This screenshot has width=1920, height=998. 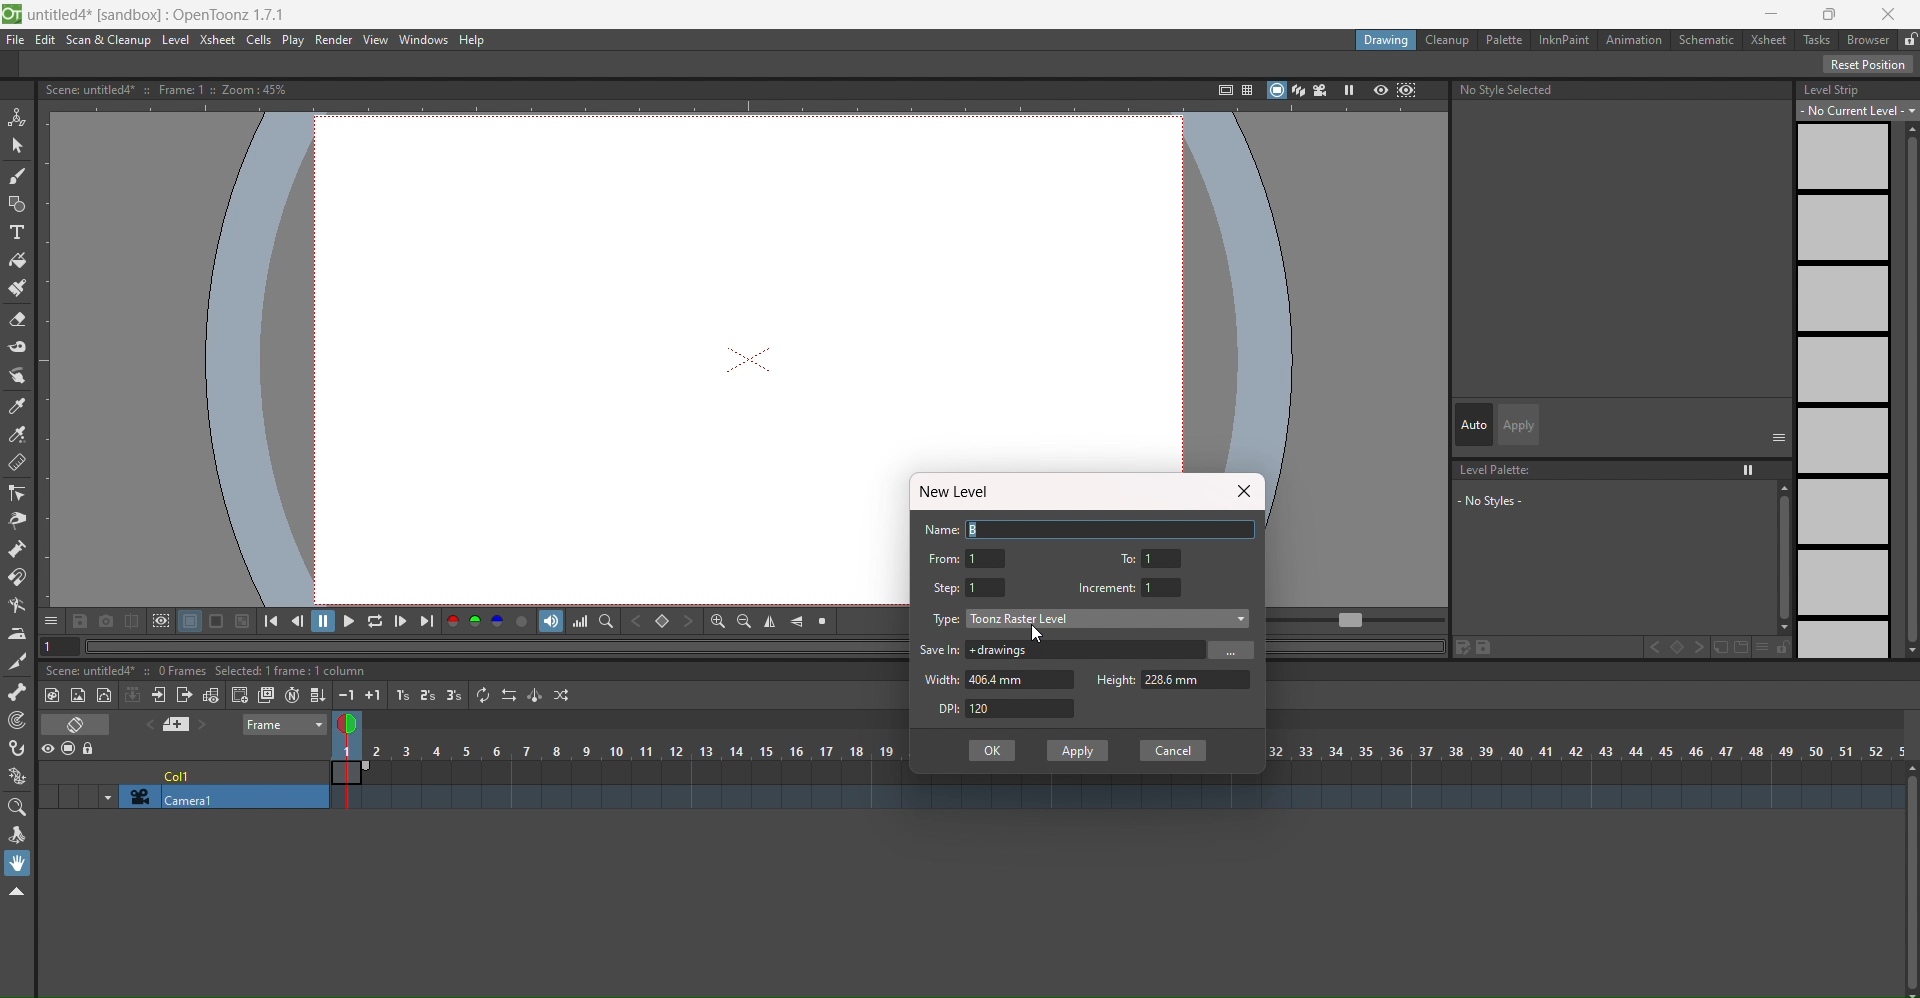 What do you see at coordinates (1502, 39) in the screenshot?
I see `palette` at bounding box center [1502, 39].